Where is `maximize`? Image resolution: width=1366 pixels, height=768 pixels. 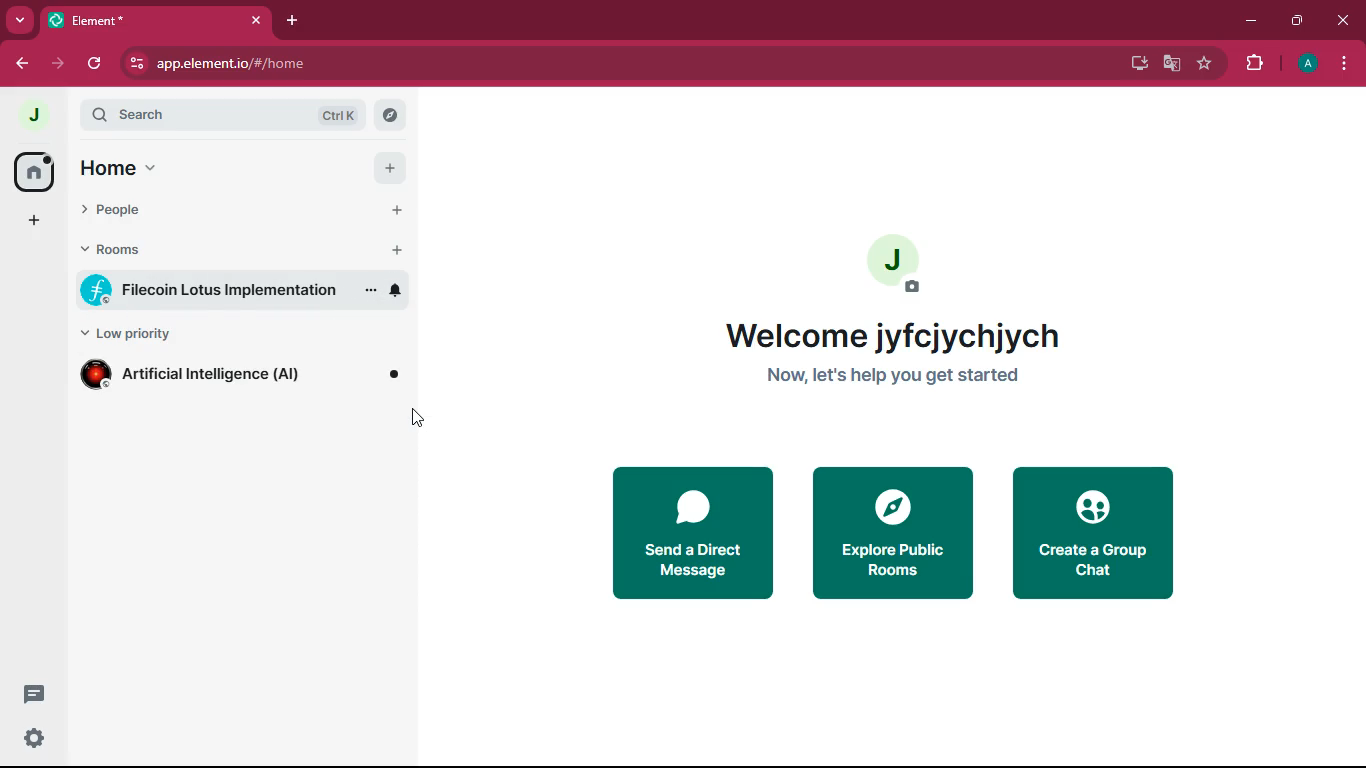
maximize is located at coordinates (1298, 24).